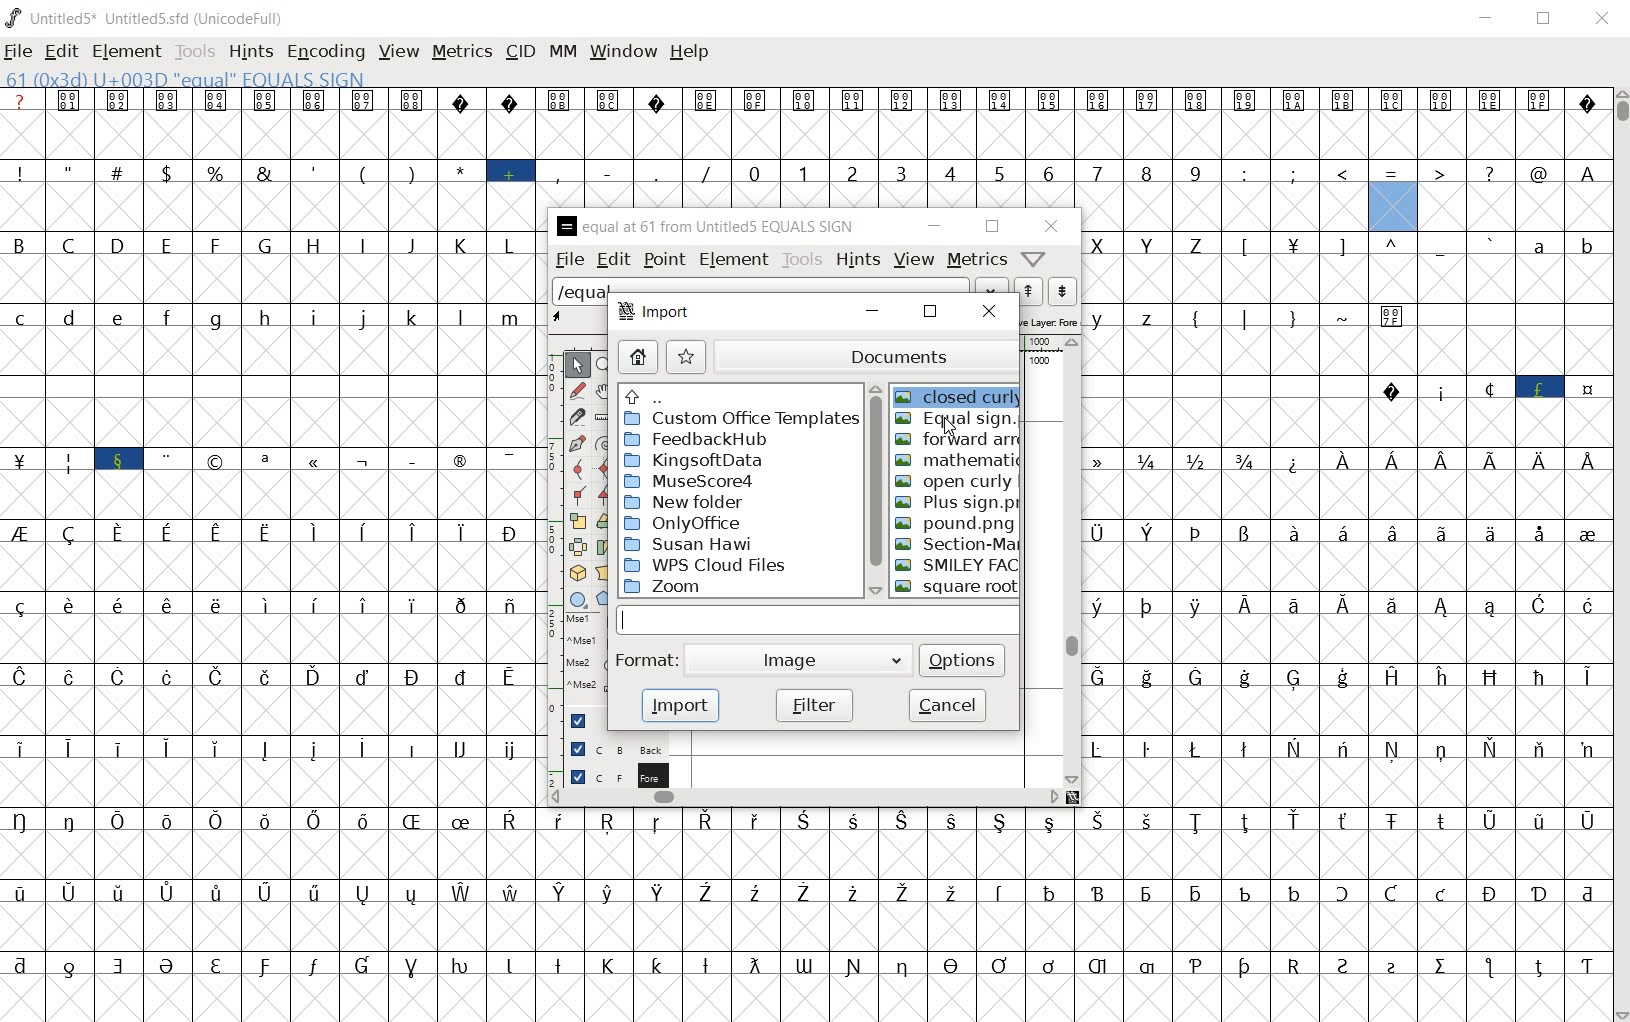 The image size is (1630, 1022). I want to click on hints, so click(248, 51).